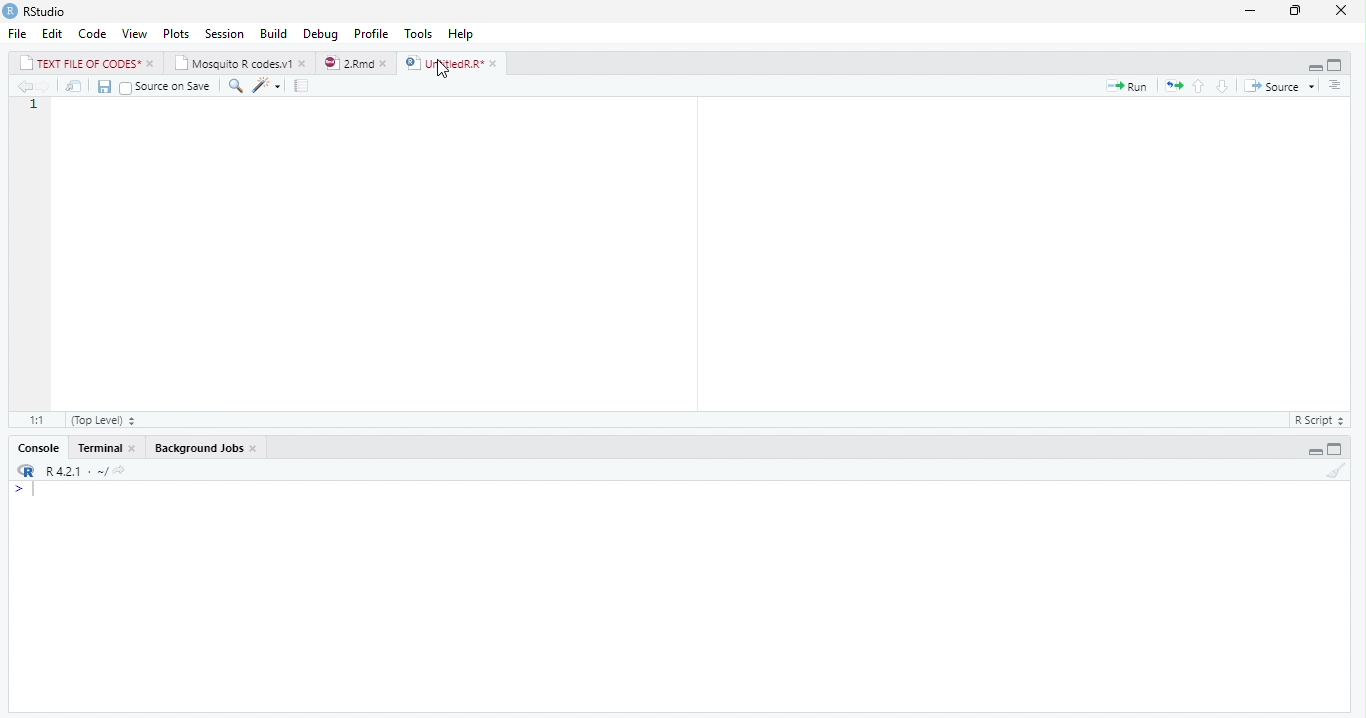 The image size is (1366, 718). What do you see at coordinates (93, 33) in the screenshot?
I see `Code` at bounding box center [93, 33].